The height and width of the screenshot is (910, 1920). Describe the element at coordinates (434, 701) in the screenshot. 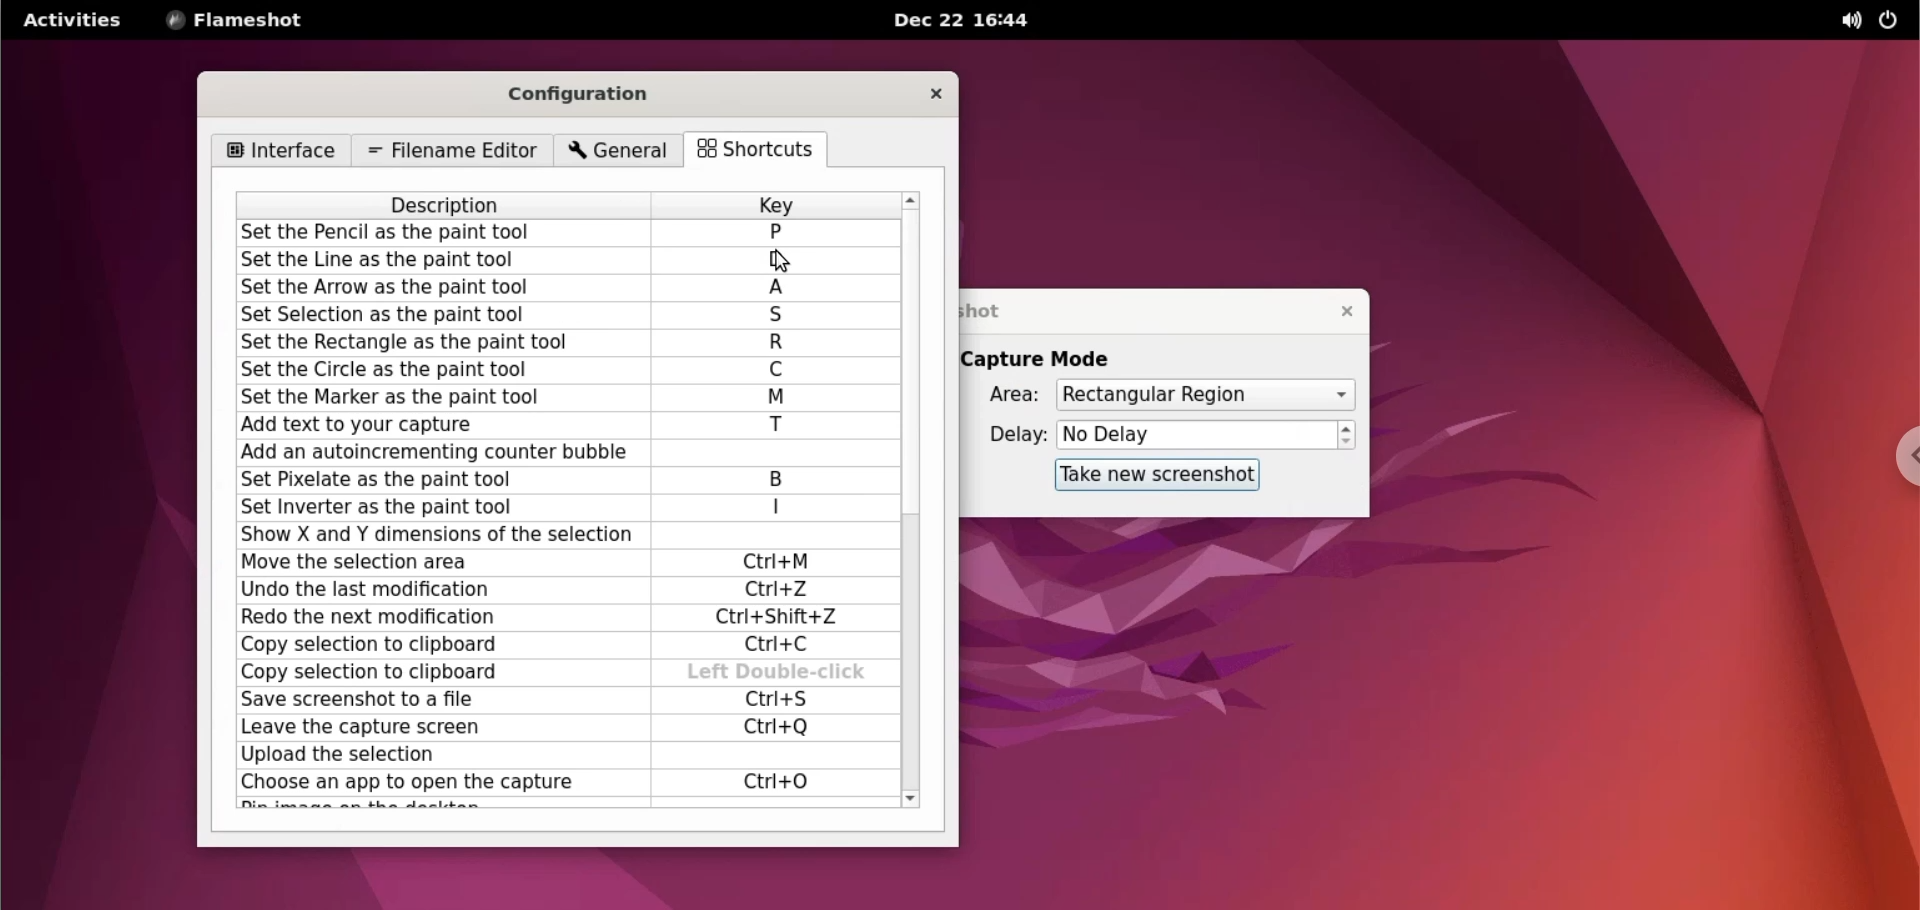

I see `save screenshot to a file` at that location.